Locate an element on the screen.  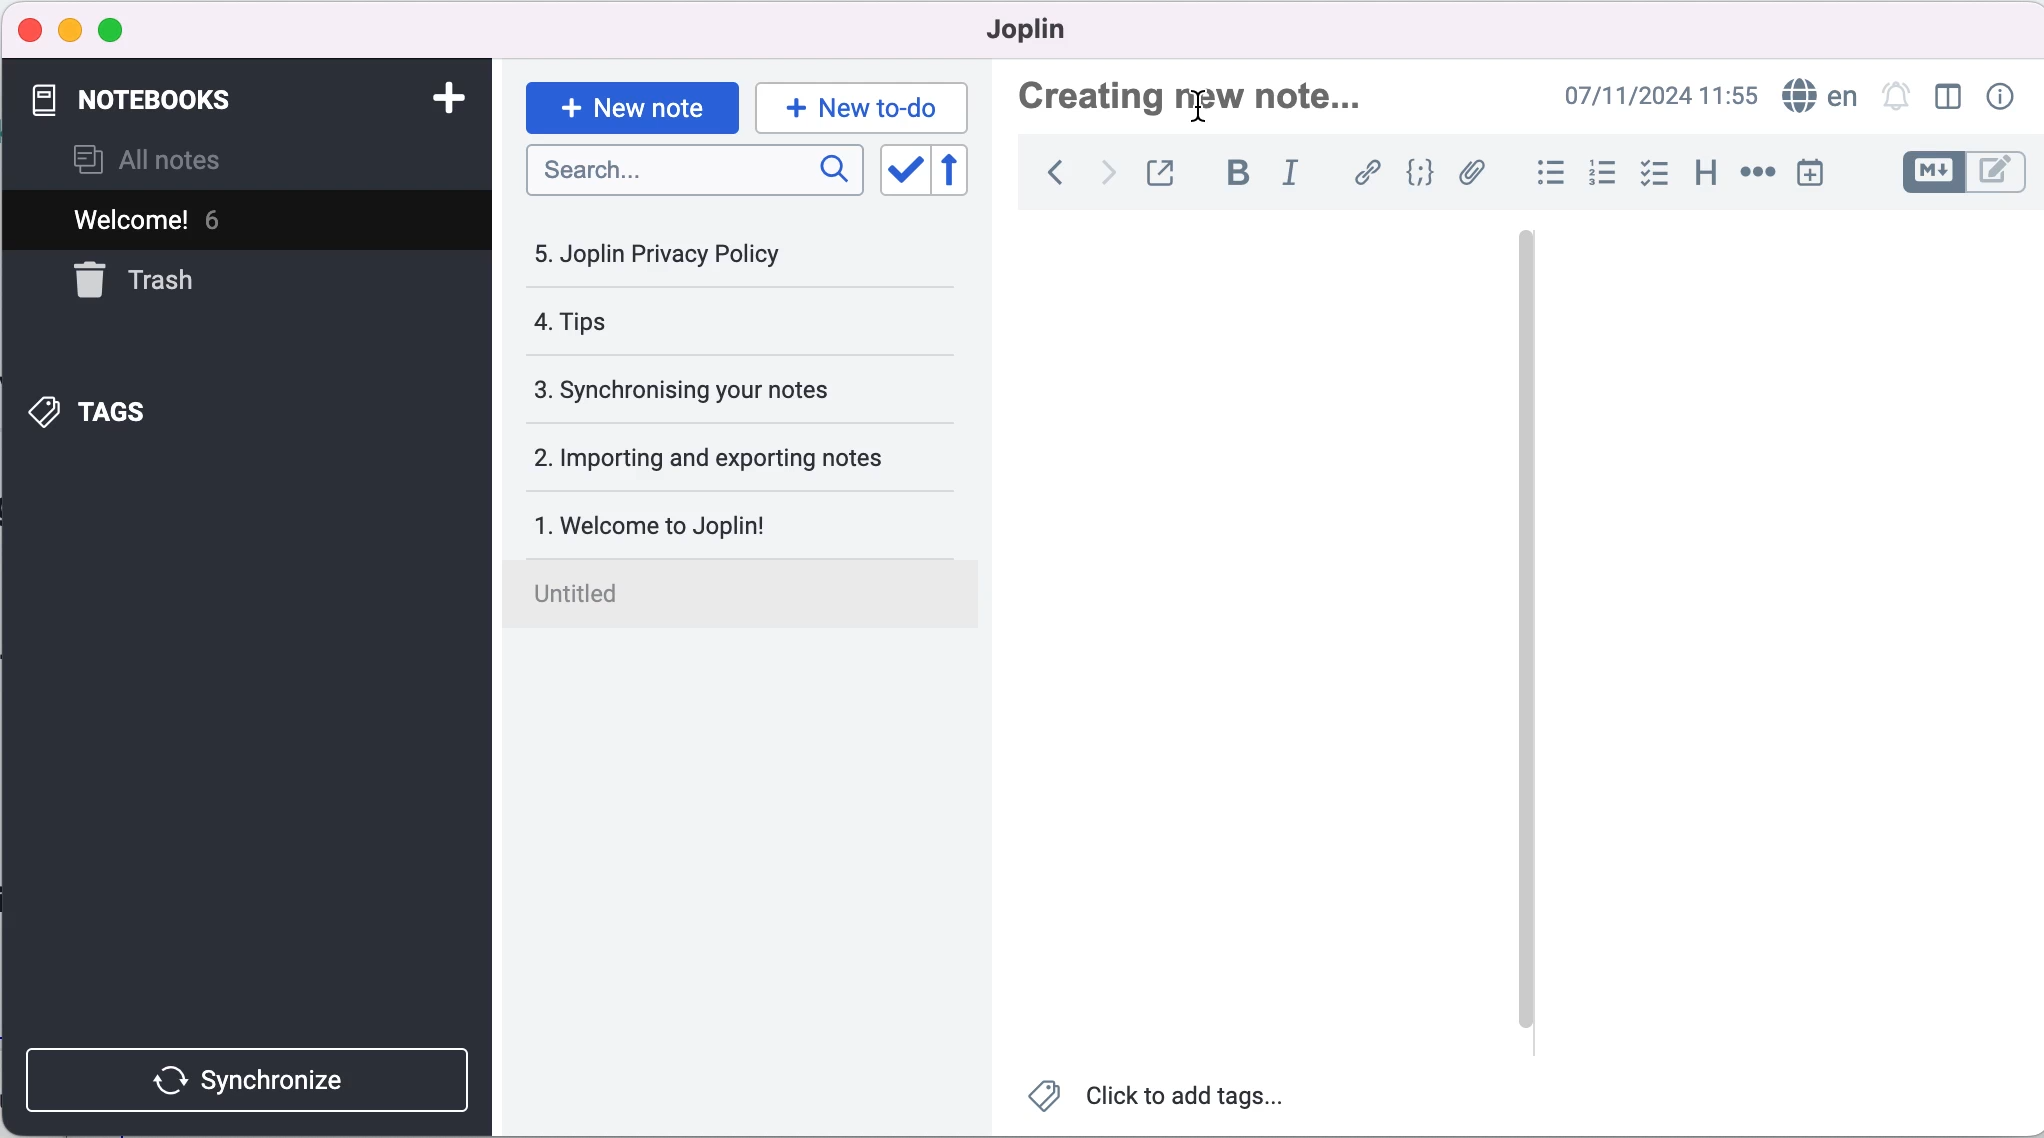
back is located at coordinates (1045, 179).